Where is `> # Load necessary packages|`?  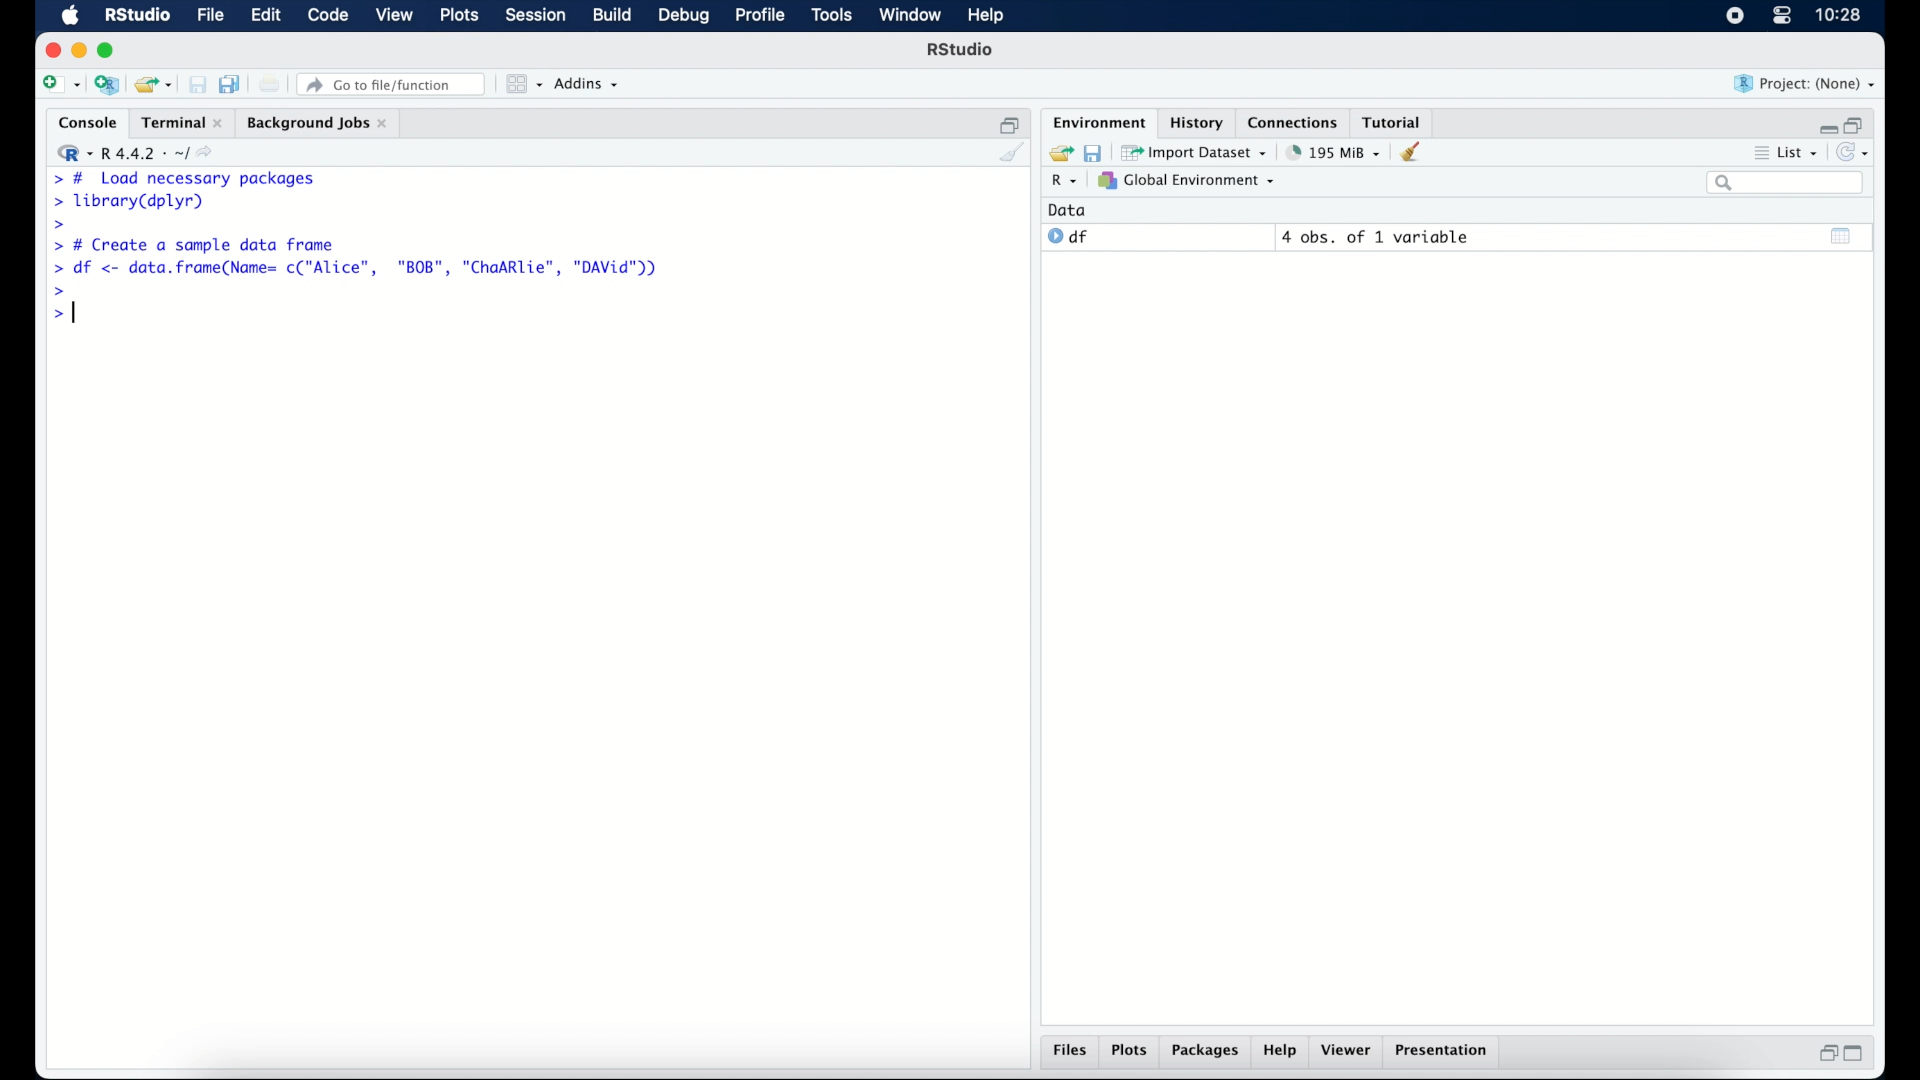 > # Load necessary packages| is located at coordinates (182, 177).